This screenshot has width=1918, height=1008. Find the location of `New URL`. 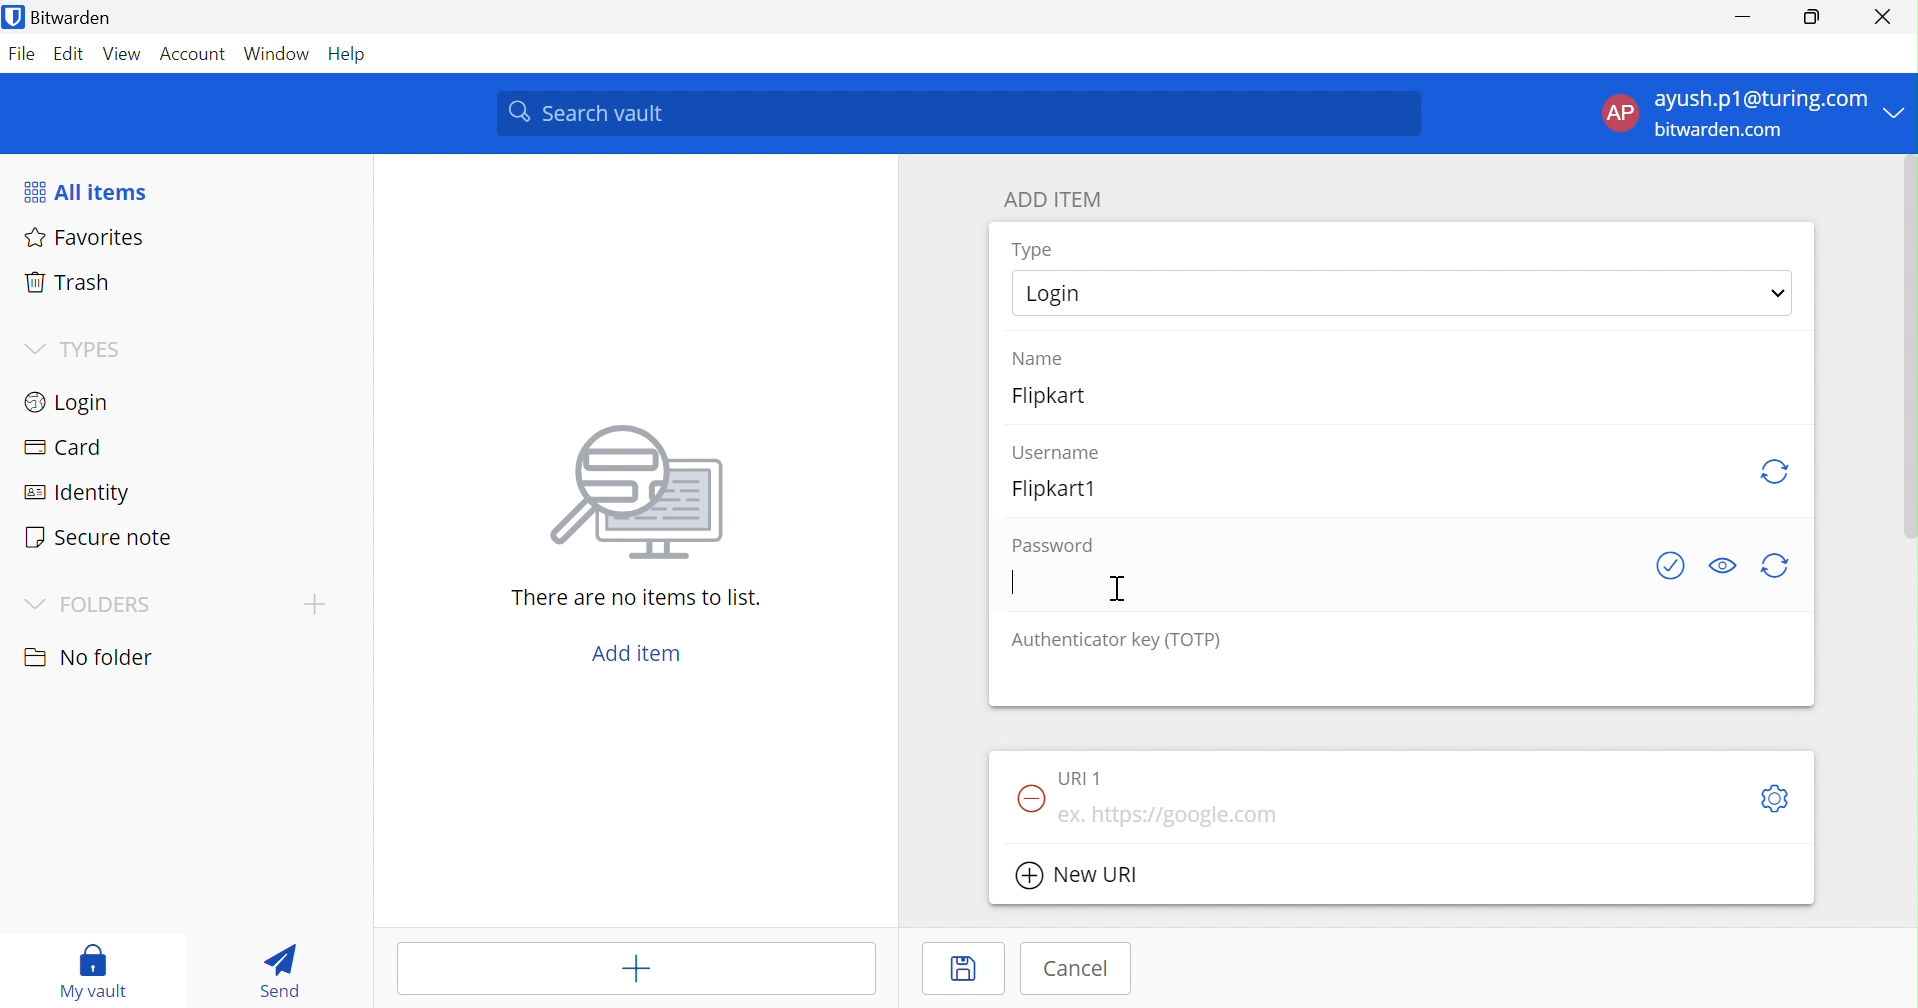

New URL is located at coordinates (1090, 877).